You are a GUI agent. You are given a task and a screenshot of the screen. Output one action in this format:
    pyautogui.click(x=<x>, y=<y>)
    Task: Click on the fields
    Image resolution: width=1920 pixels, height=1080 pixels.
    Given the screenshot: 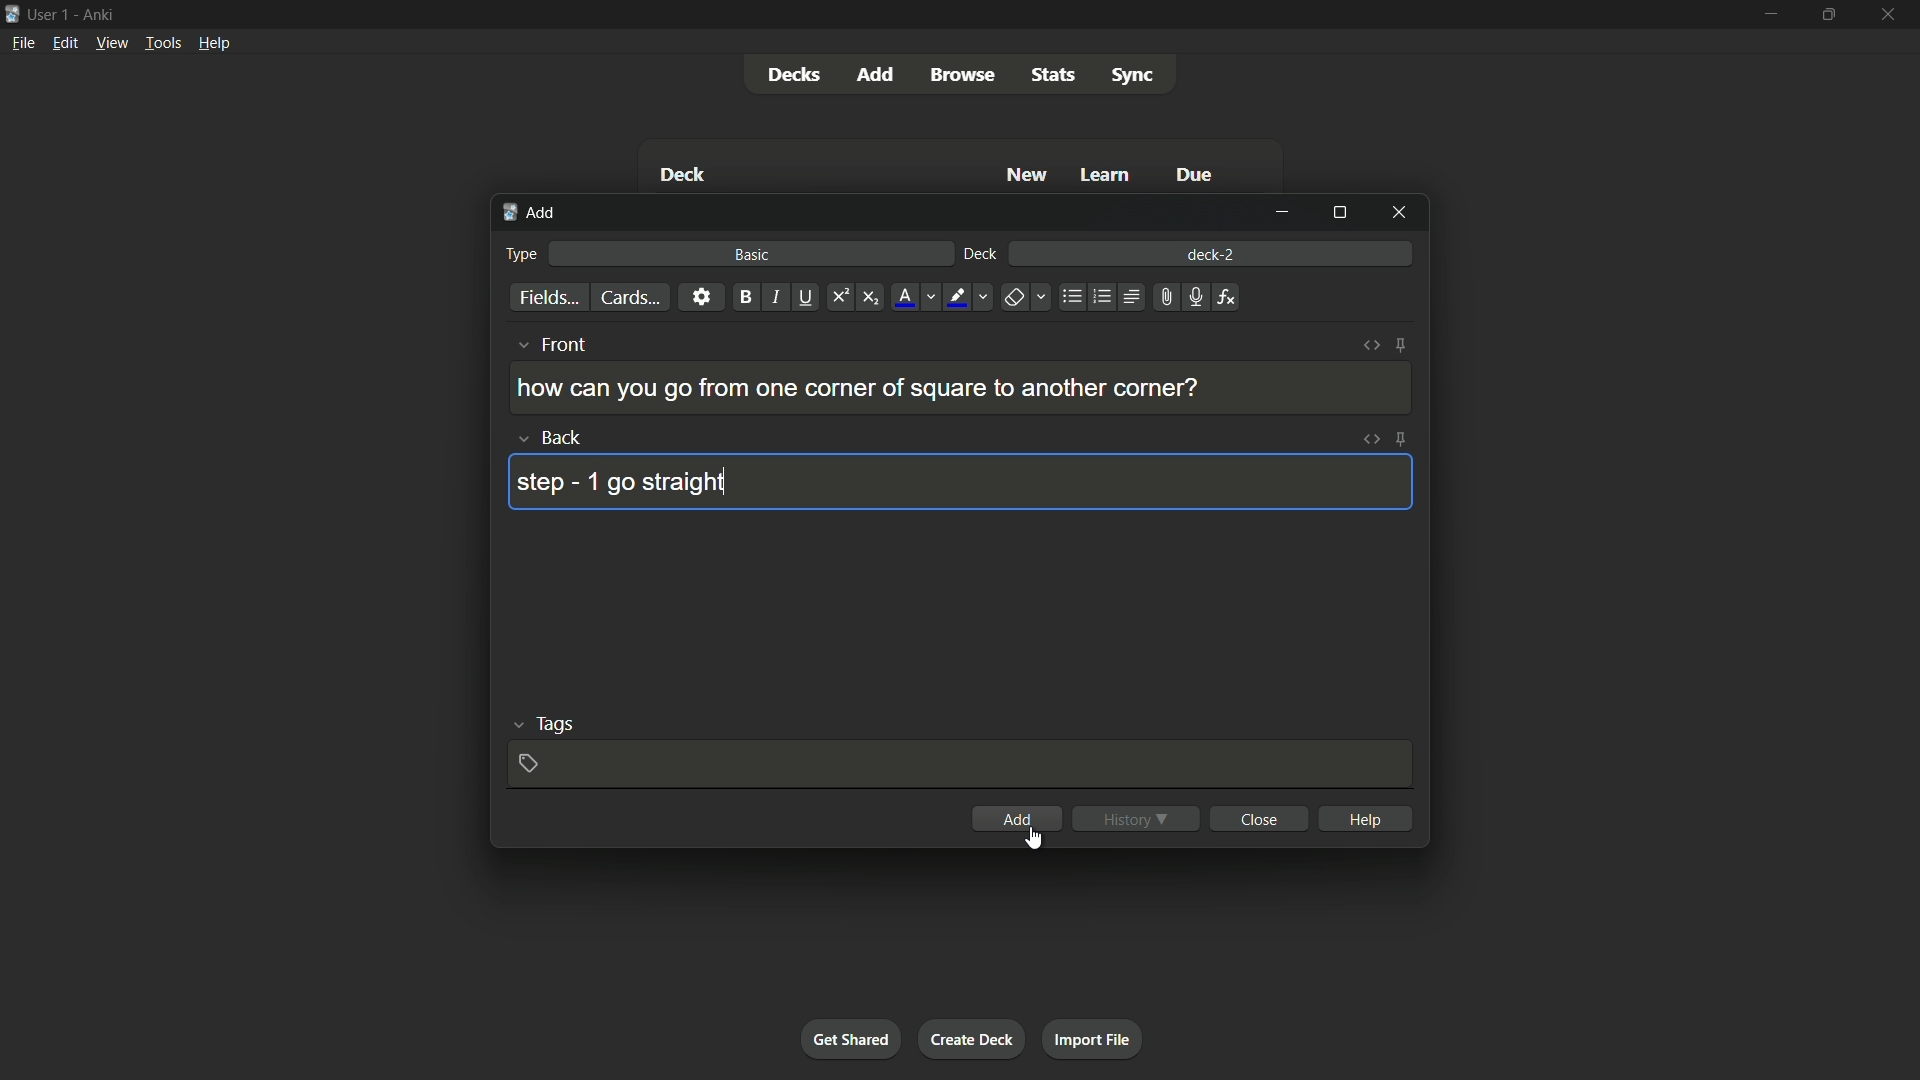 What is the action you would take?
    pyautogui.click(x=550, y=298)
    